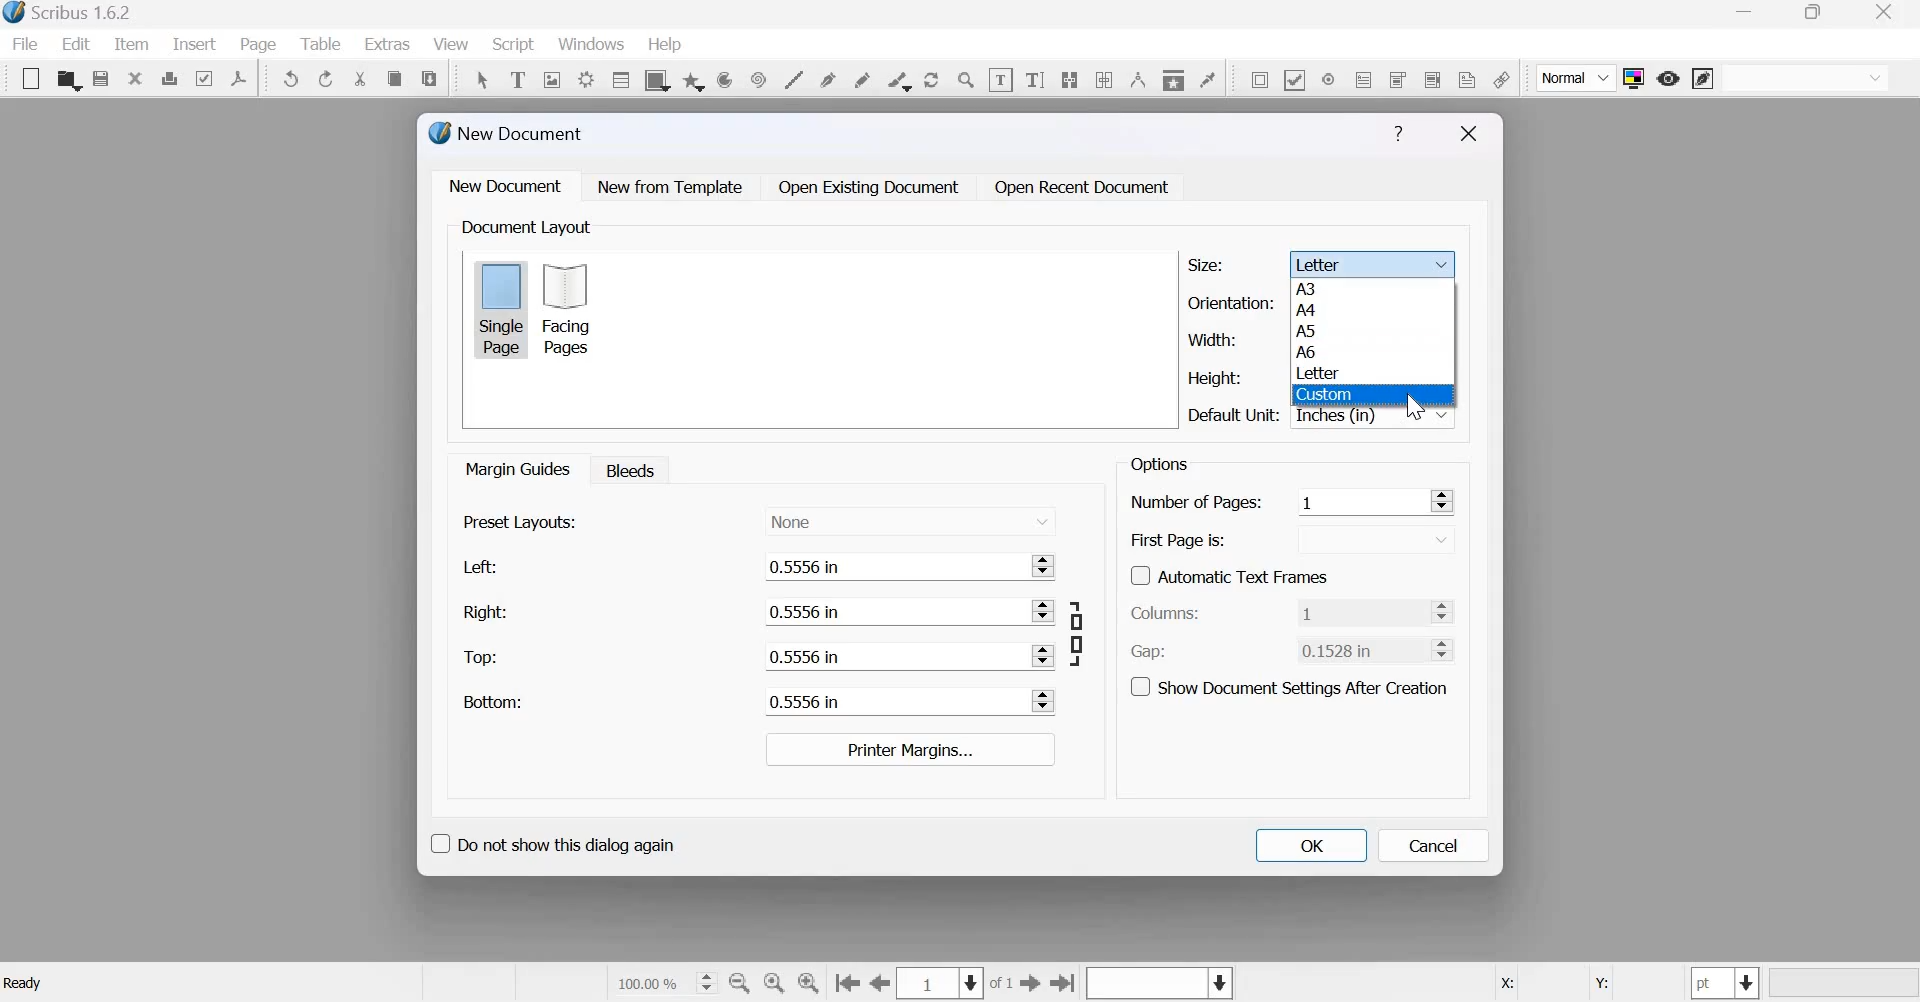  Describe the element at coordinates (894, 700) in the screenshot. I see `0.5556 in` at that location.